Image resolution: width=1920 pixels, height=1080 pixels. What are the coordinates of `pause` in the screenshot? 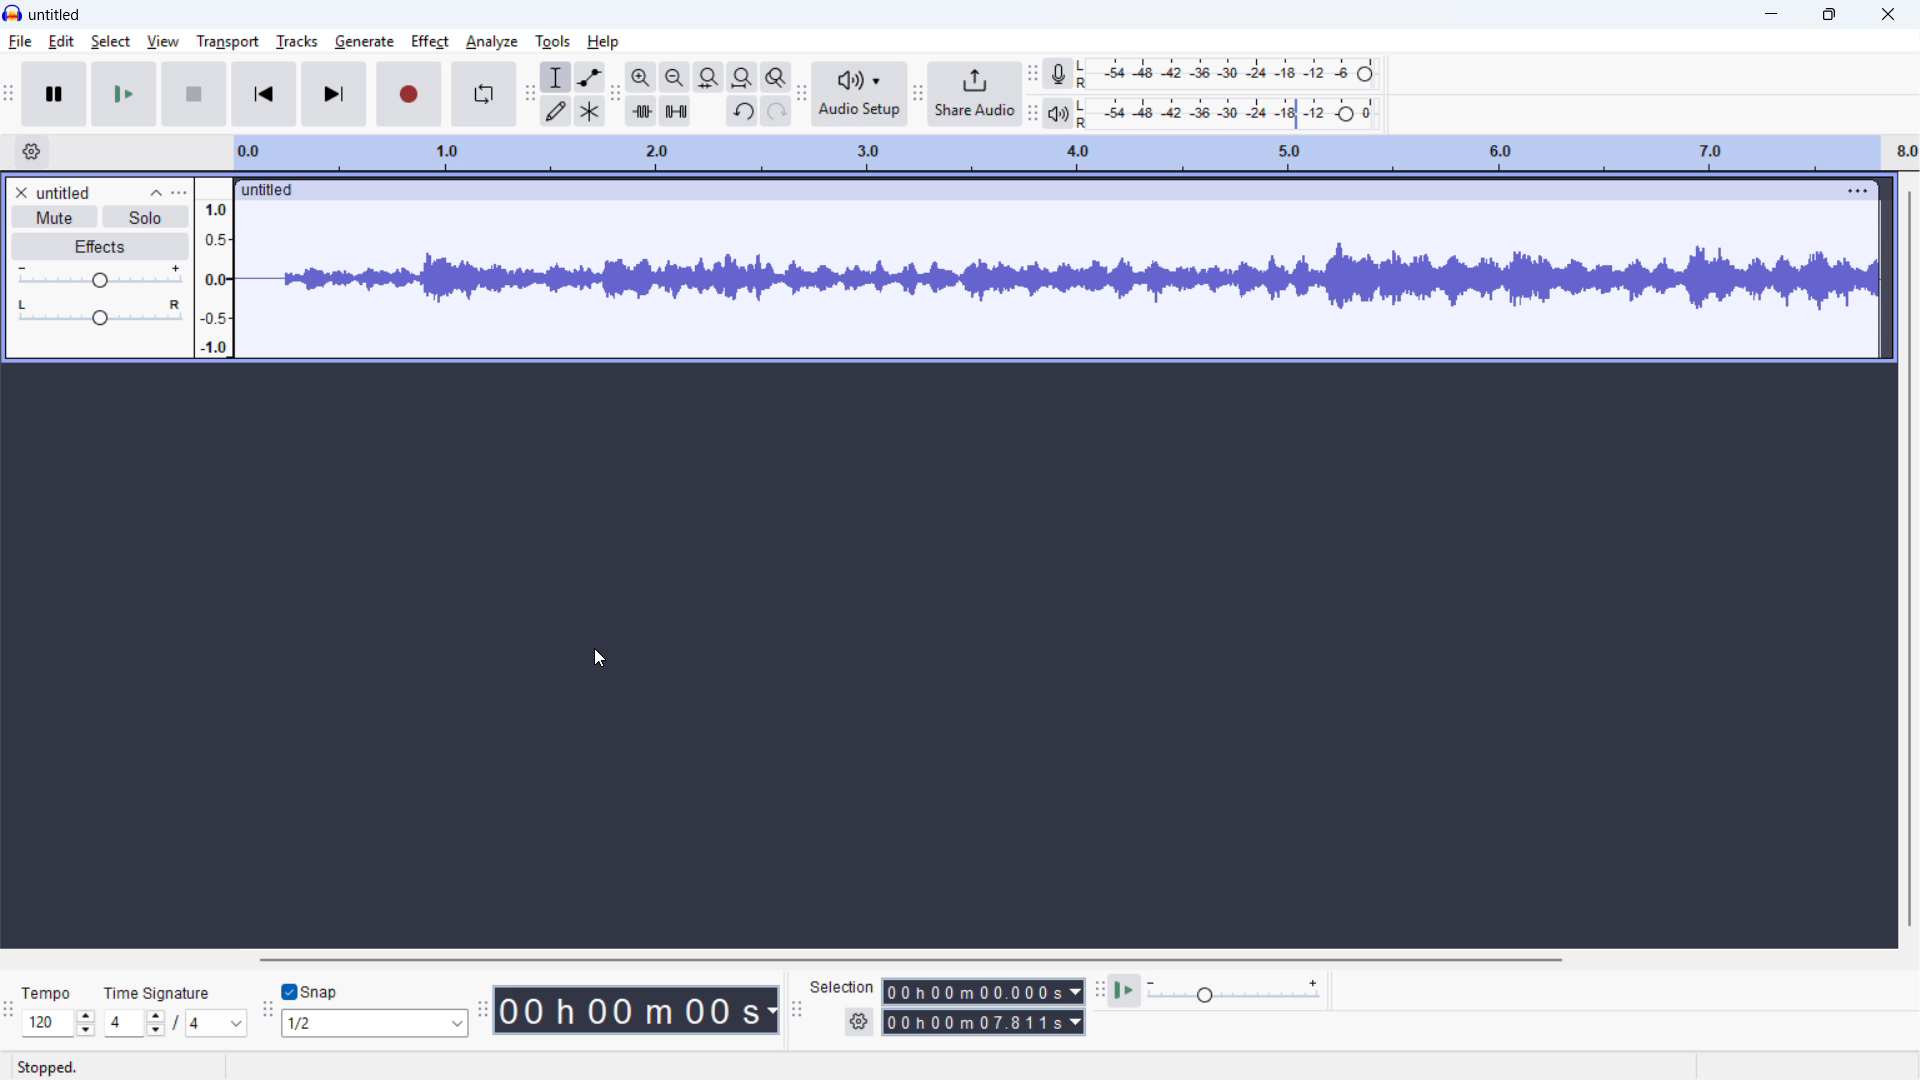 It's located at (56, 95).